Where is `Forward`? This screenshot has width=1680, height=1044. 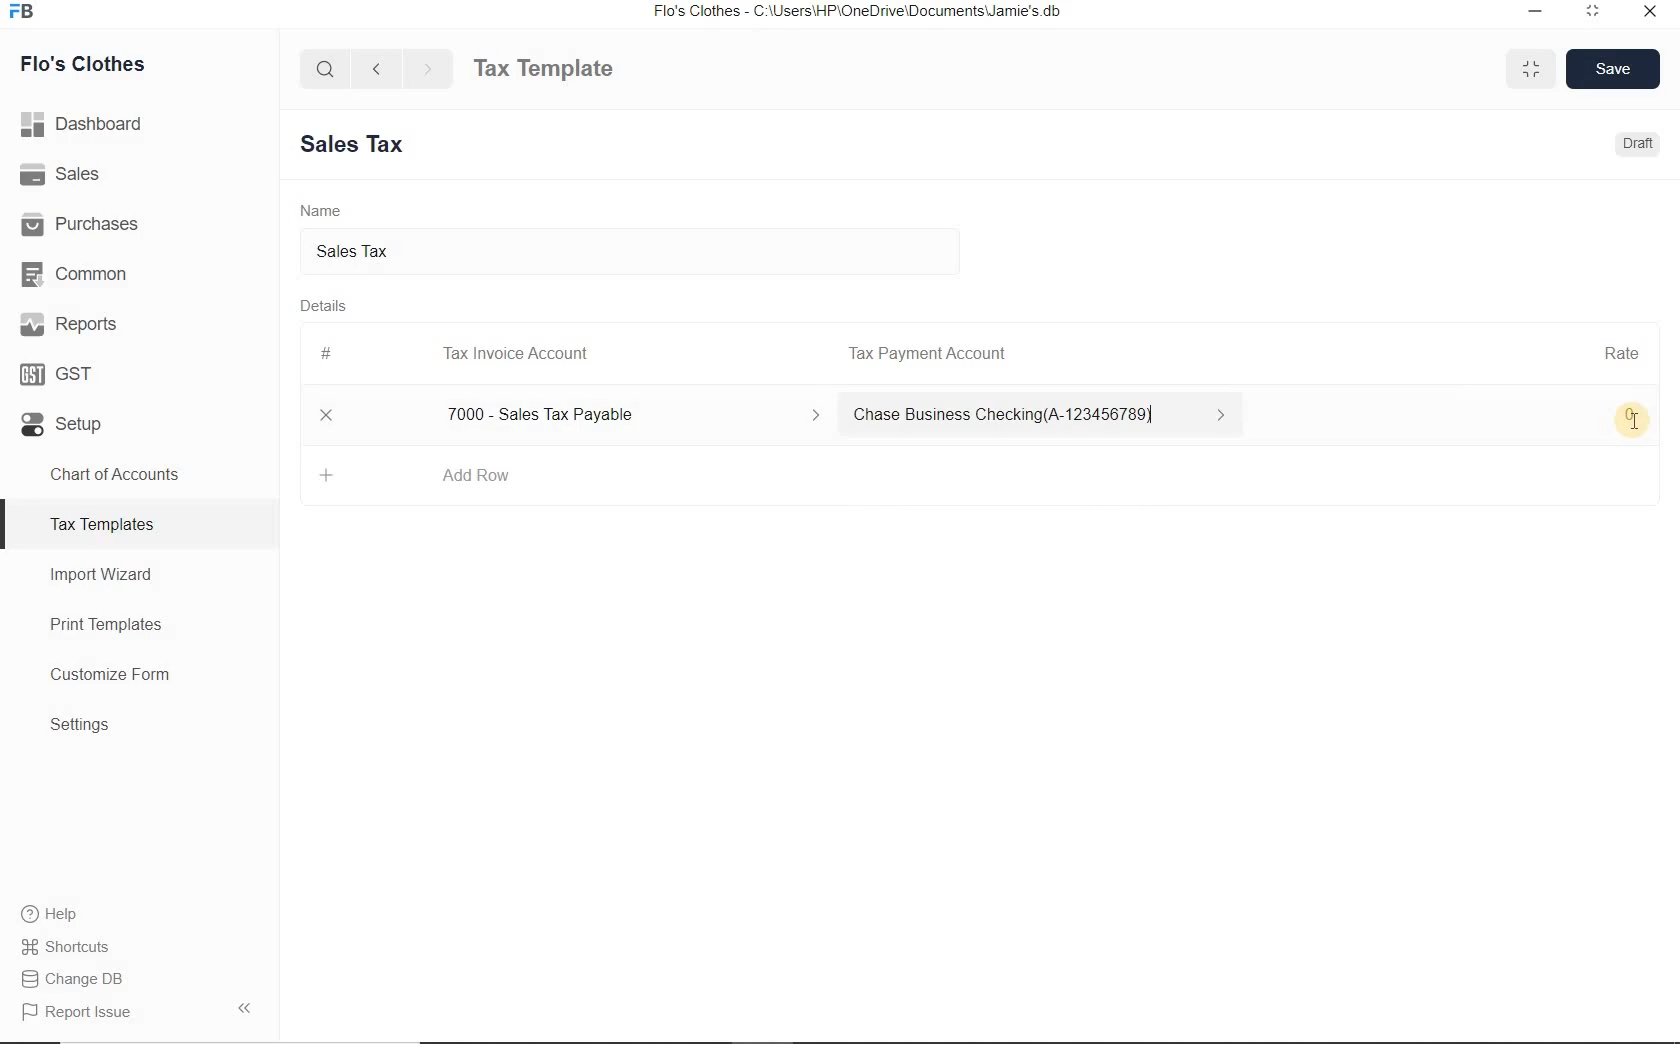 Forward is located at coordinates (429, 68).